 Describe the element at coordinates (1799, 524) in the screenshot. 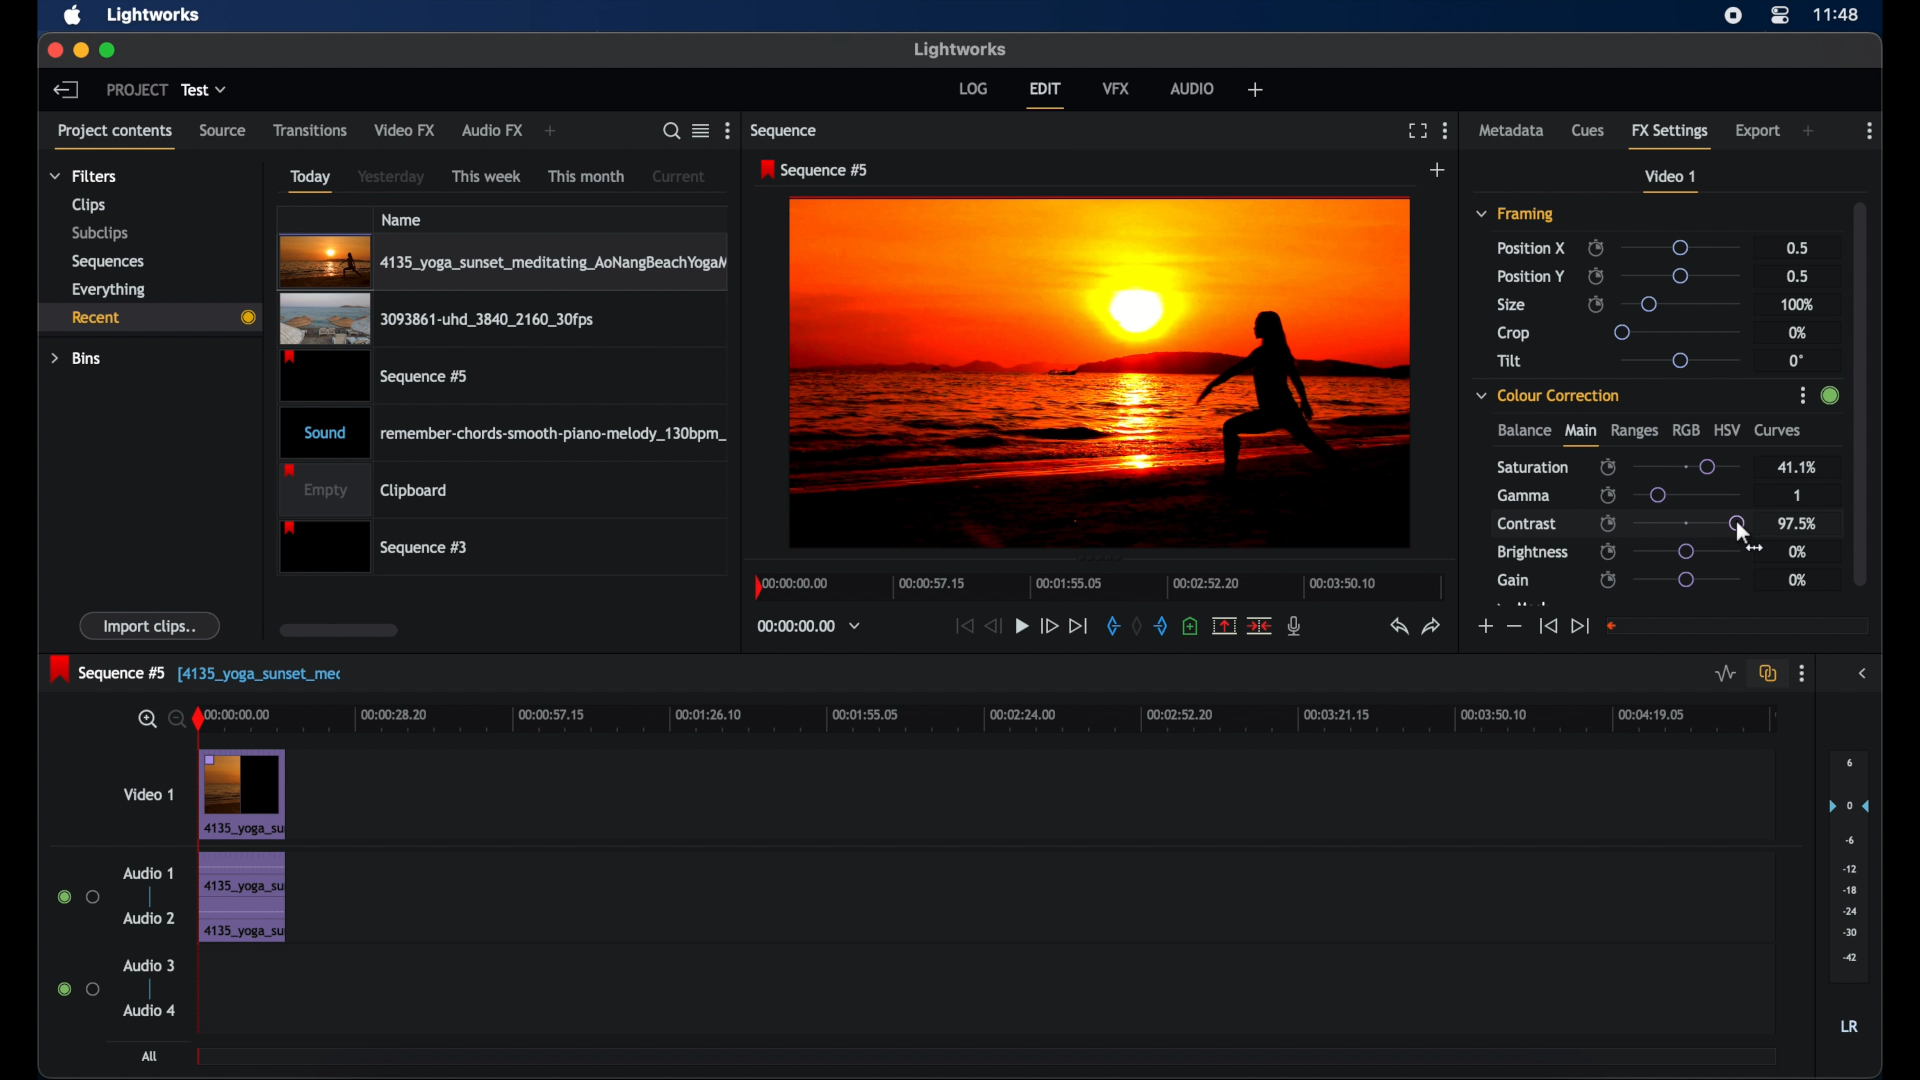

I see `97.5%` at that location.